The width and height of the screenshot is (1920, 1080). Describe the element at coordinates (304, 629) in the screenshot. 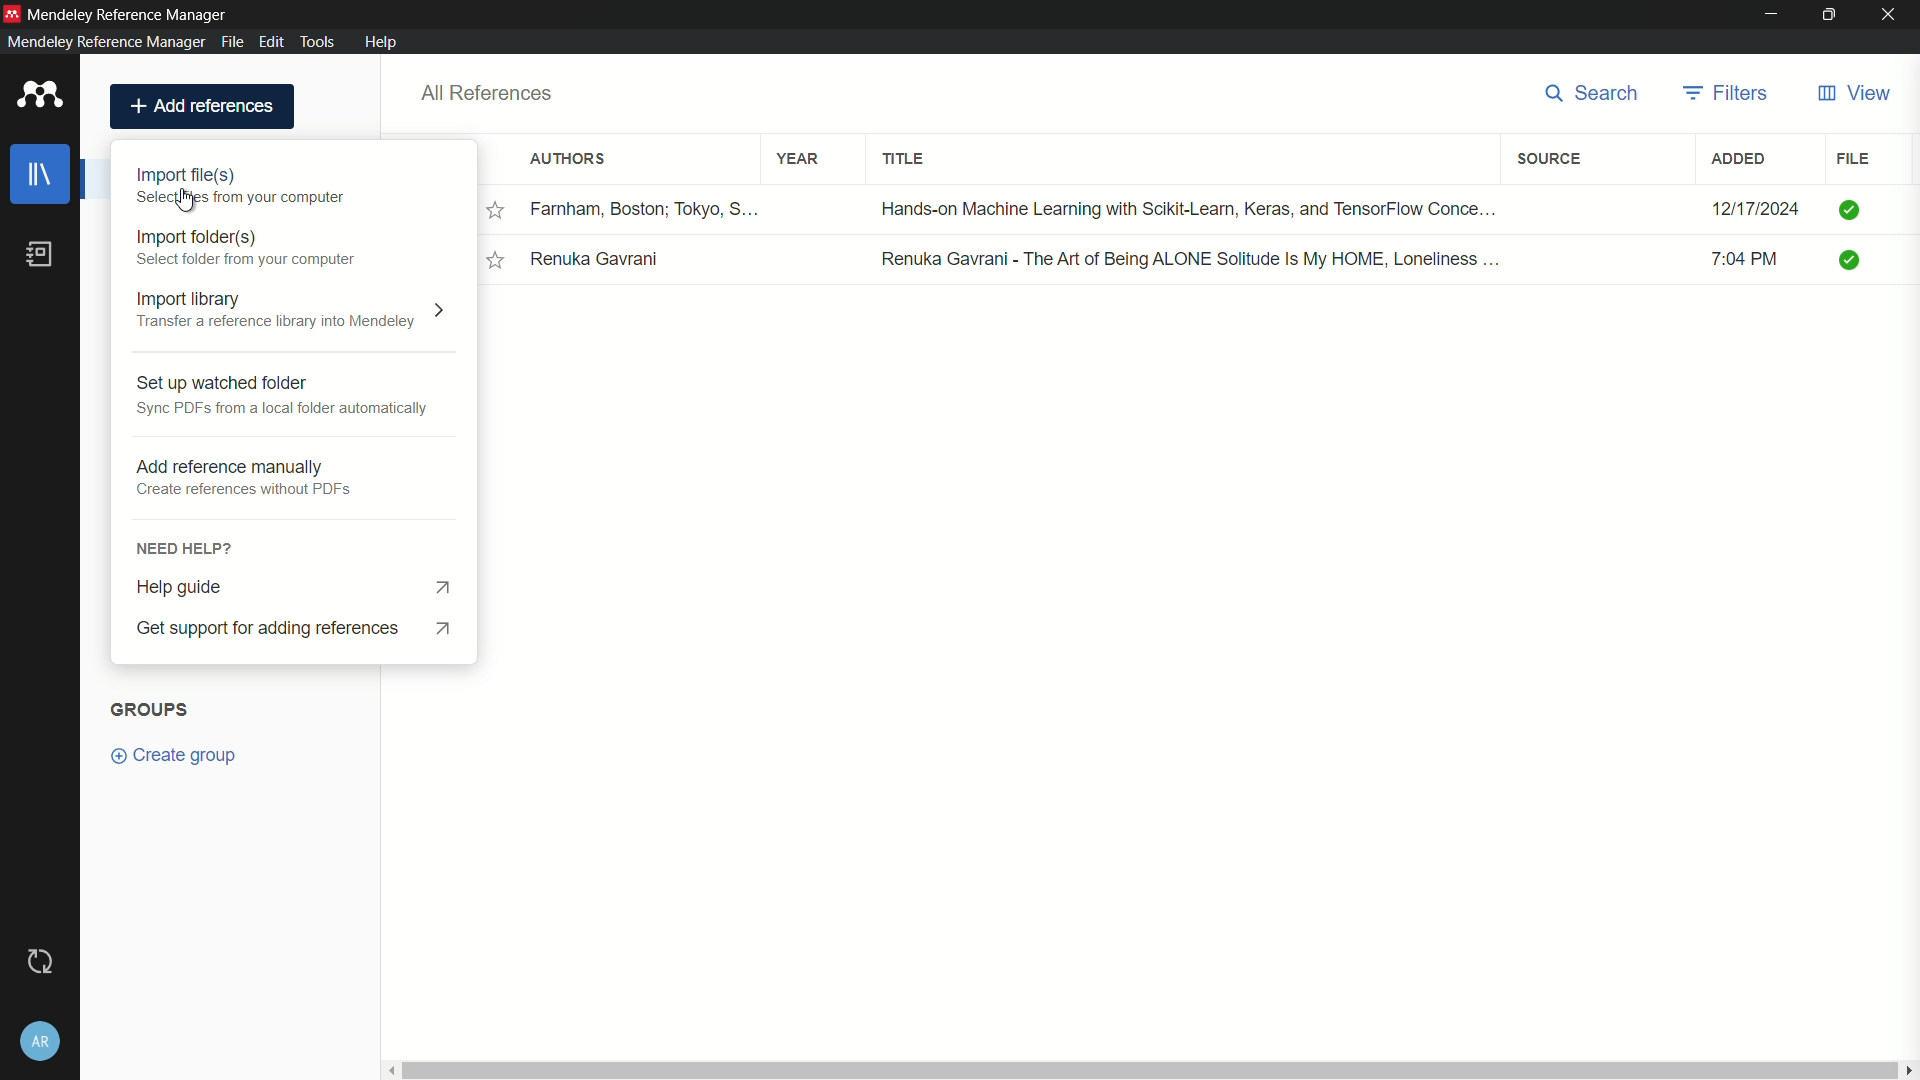

I see `get support for adding references` at that location.